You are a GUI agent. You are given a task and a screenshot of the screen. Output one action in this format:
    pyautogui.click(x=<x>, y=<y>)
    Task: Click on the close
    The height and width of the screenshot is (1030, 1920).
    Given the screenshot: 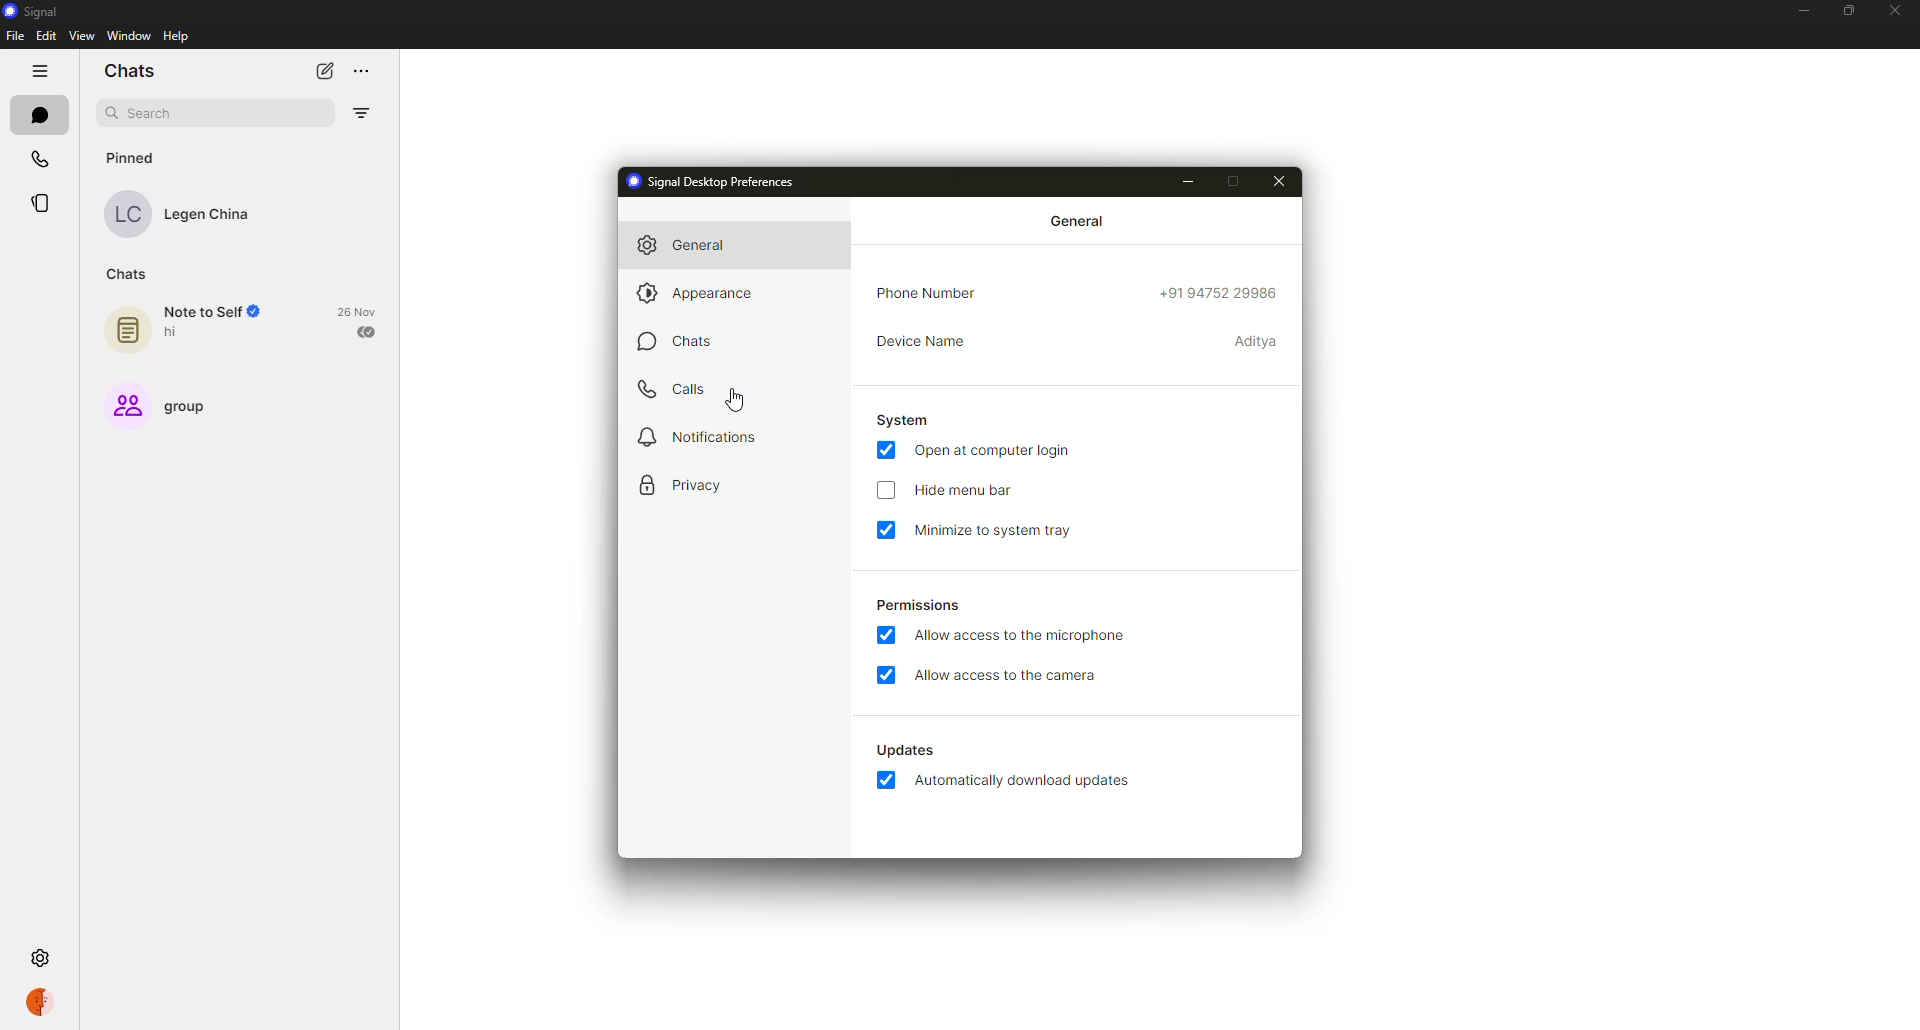 What is the action you would take?
    pyautogui.click(x=1280, y=181)
    